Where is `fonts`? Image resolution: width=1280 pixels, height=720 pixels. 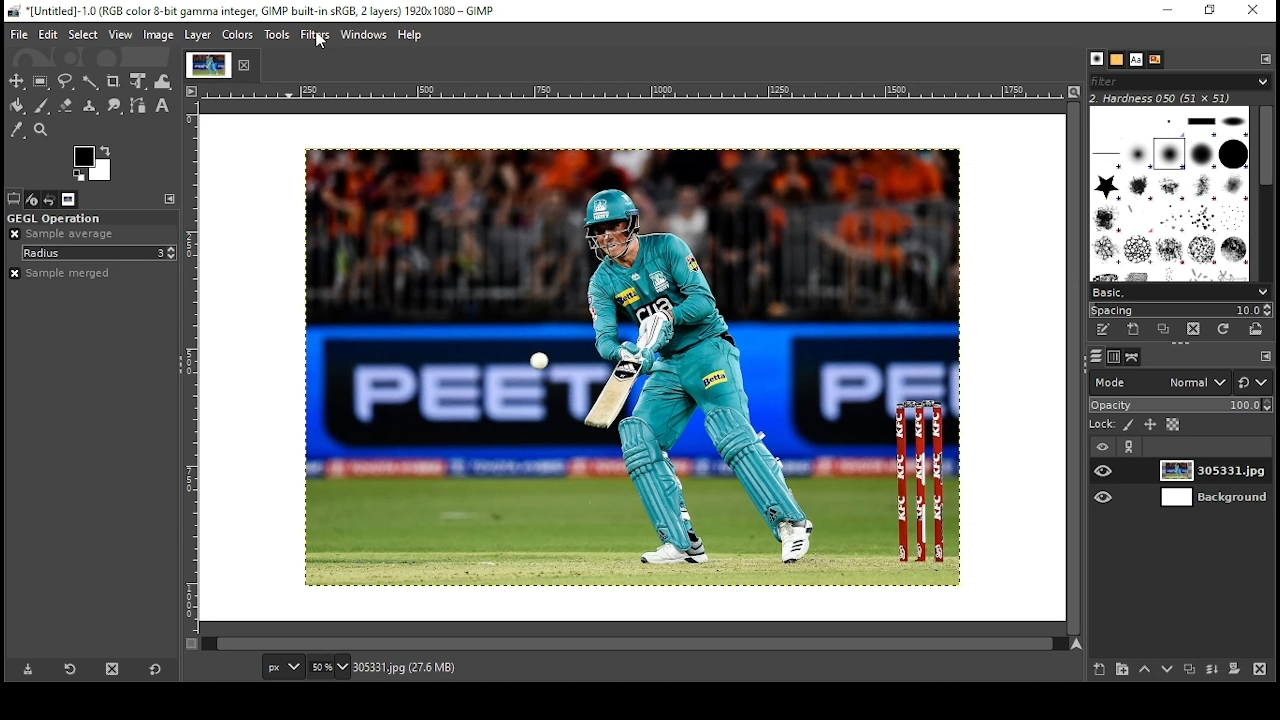 fonts is located at coordinates (1136, 60).